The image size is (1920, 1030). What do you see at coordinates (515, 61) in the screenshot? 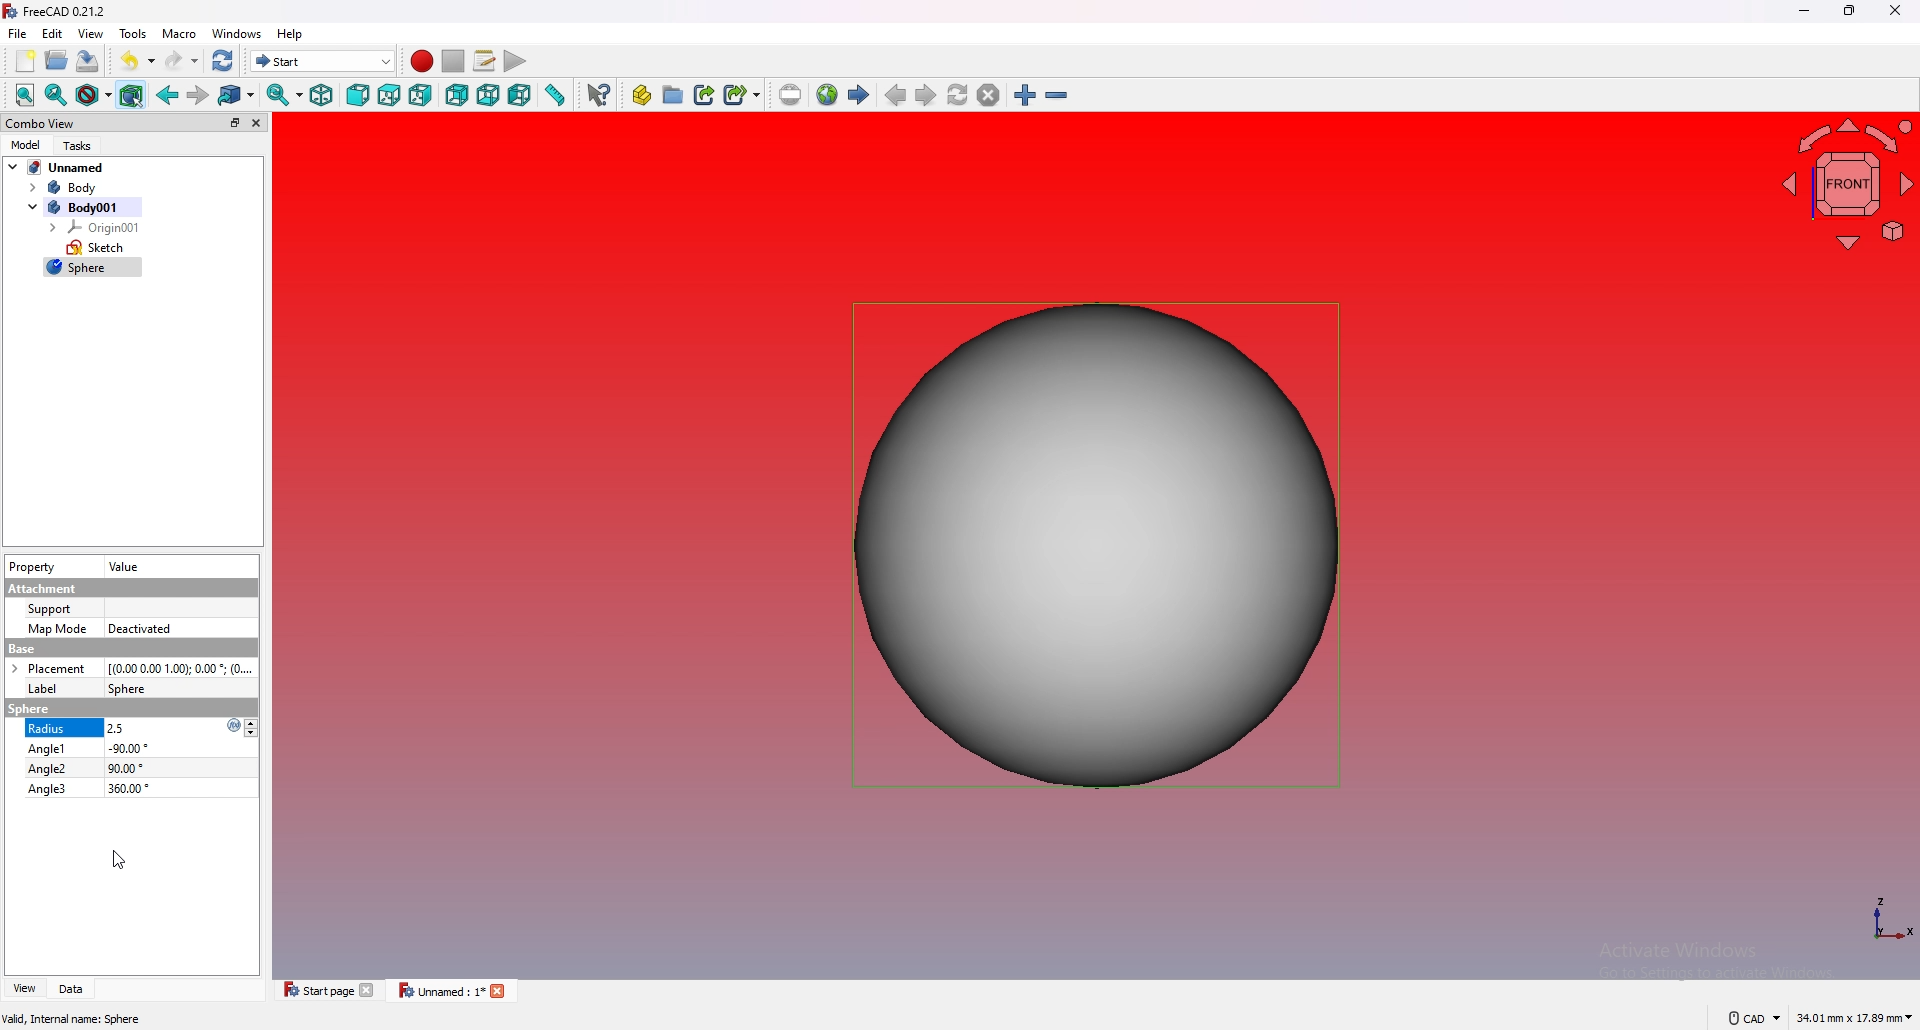
I see `execute macro` at bounding box center [515, 61].